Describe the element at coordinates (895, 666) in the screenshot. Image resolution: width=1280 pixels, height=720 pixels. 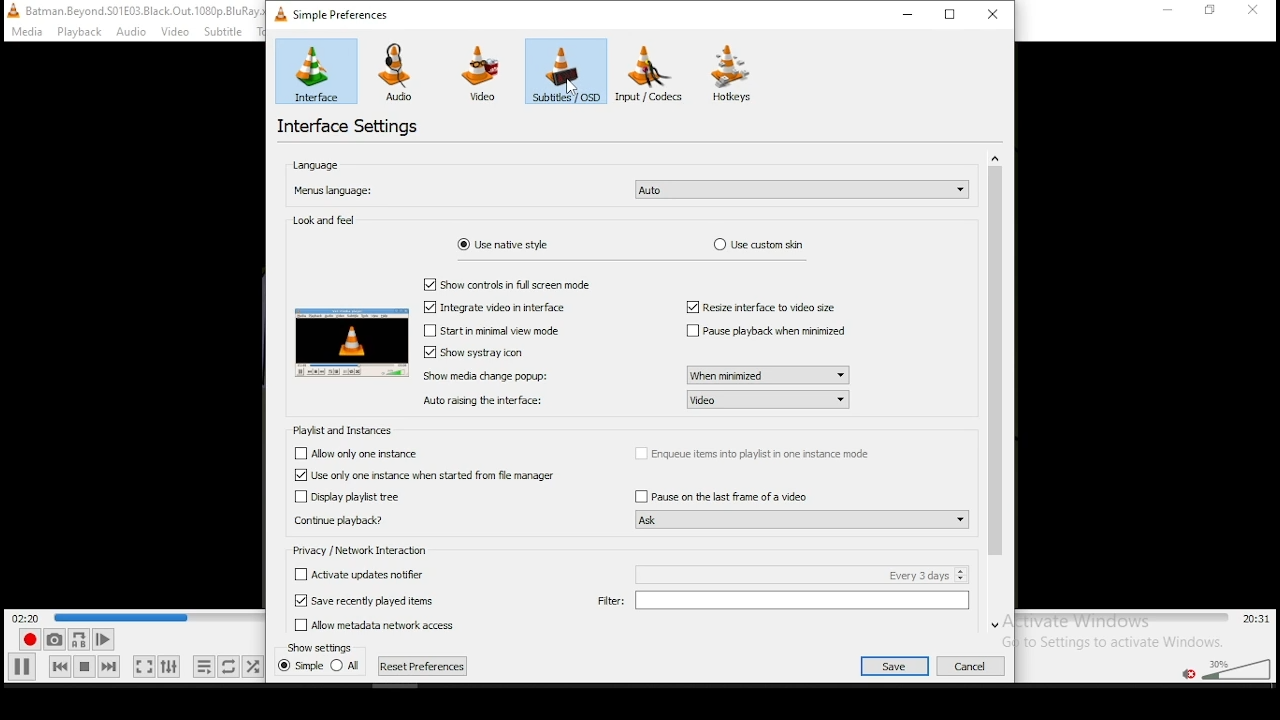
I see `save` at that location.